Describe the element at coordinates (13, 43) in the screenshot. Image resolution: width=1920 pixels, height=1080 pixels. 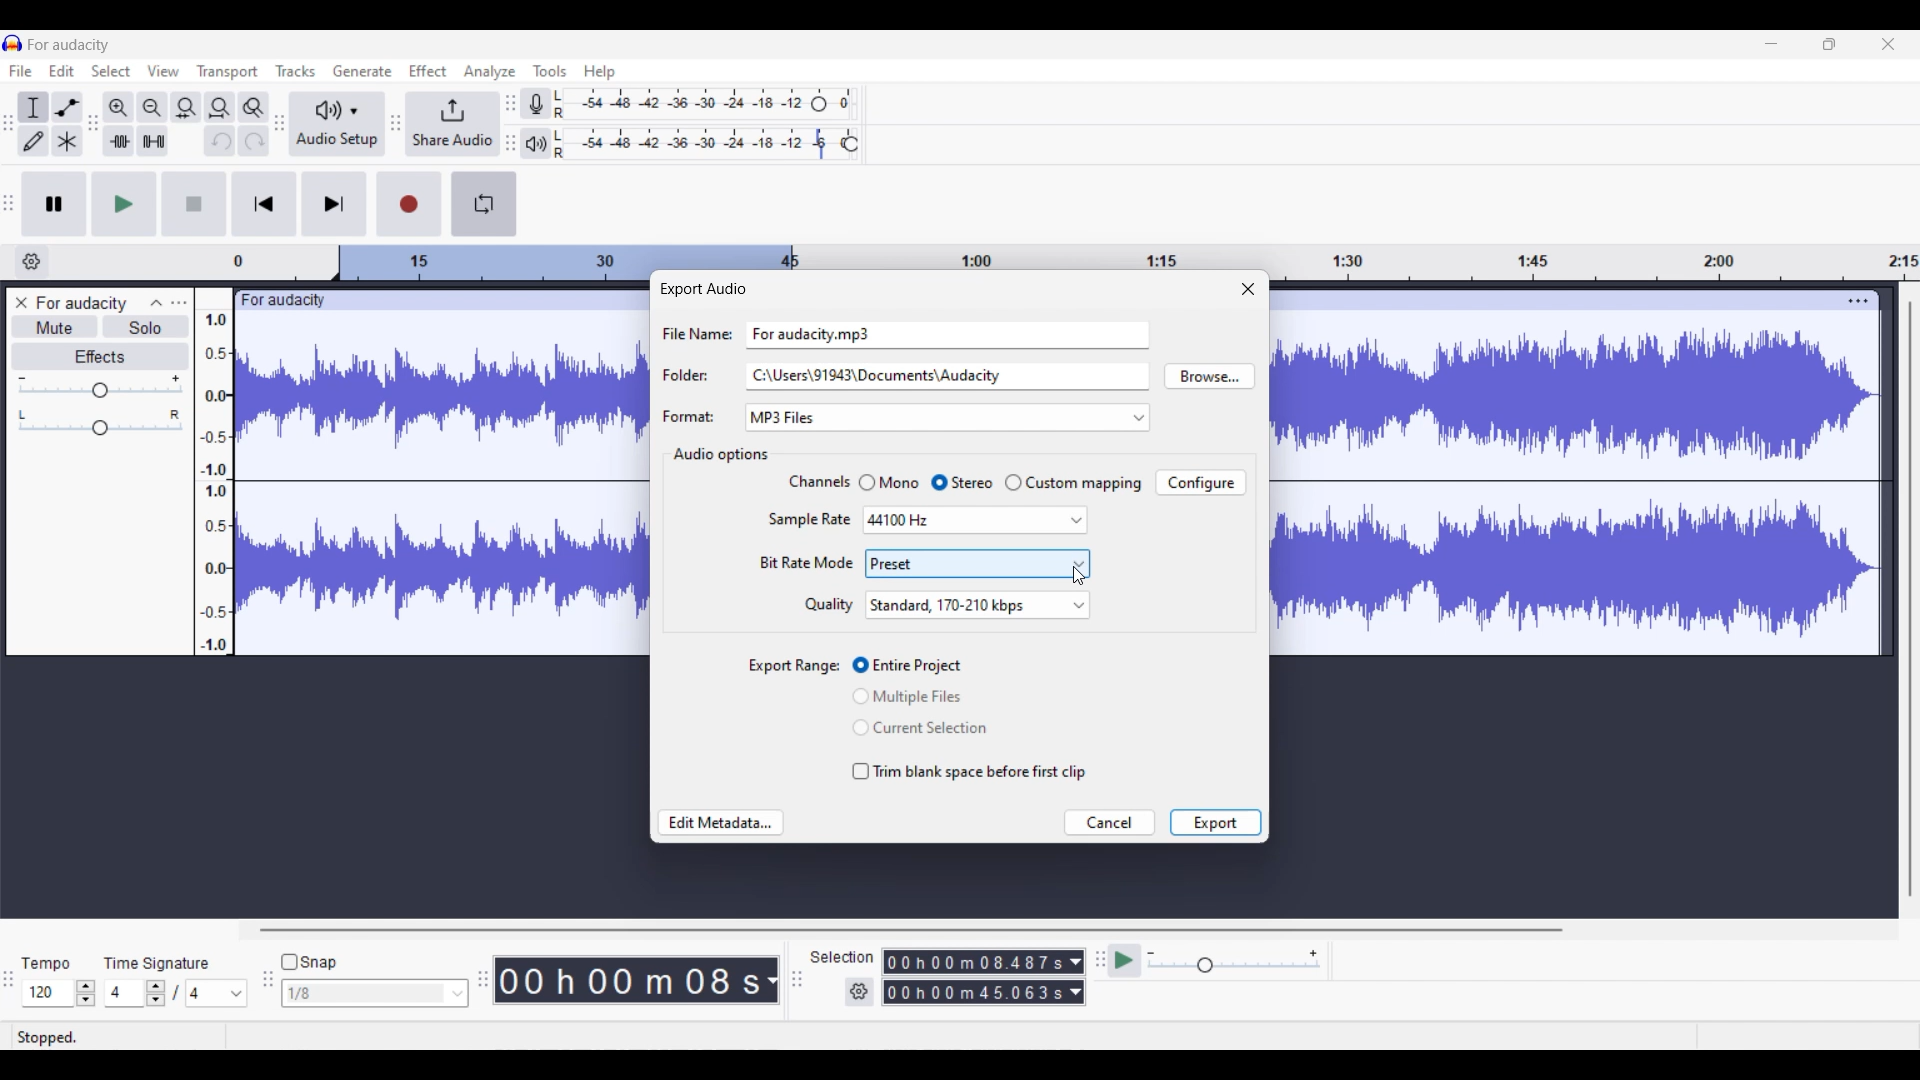
I see `Software logo` at that location.